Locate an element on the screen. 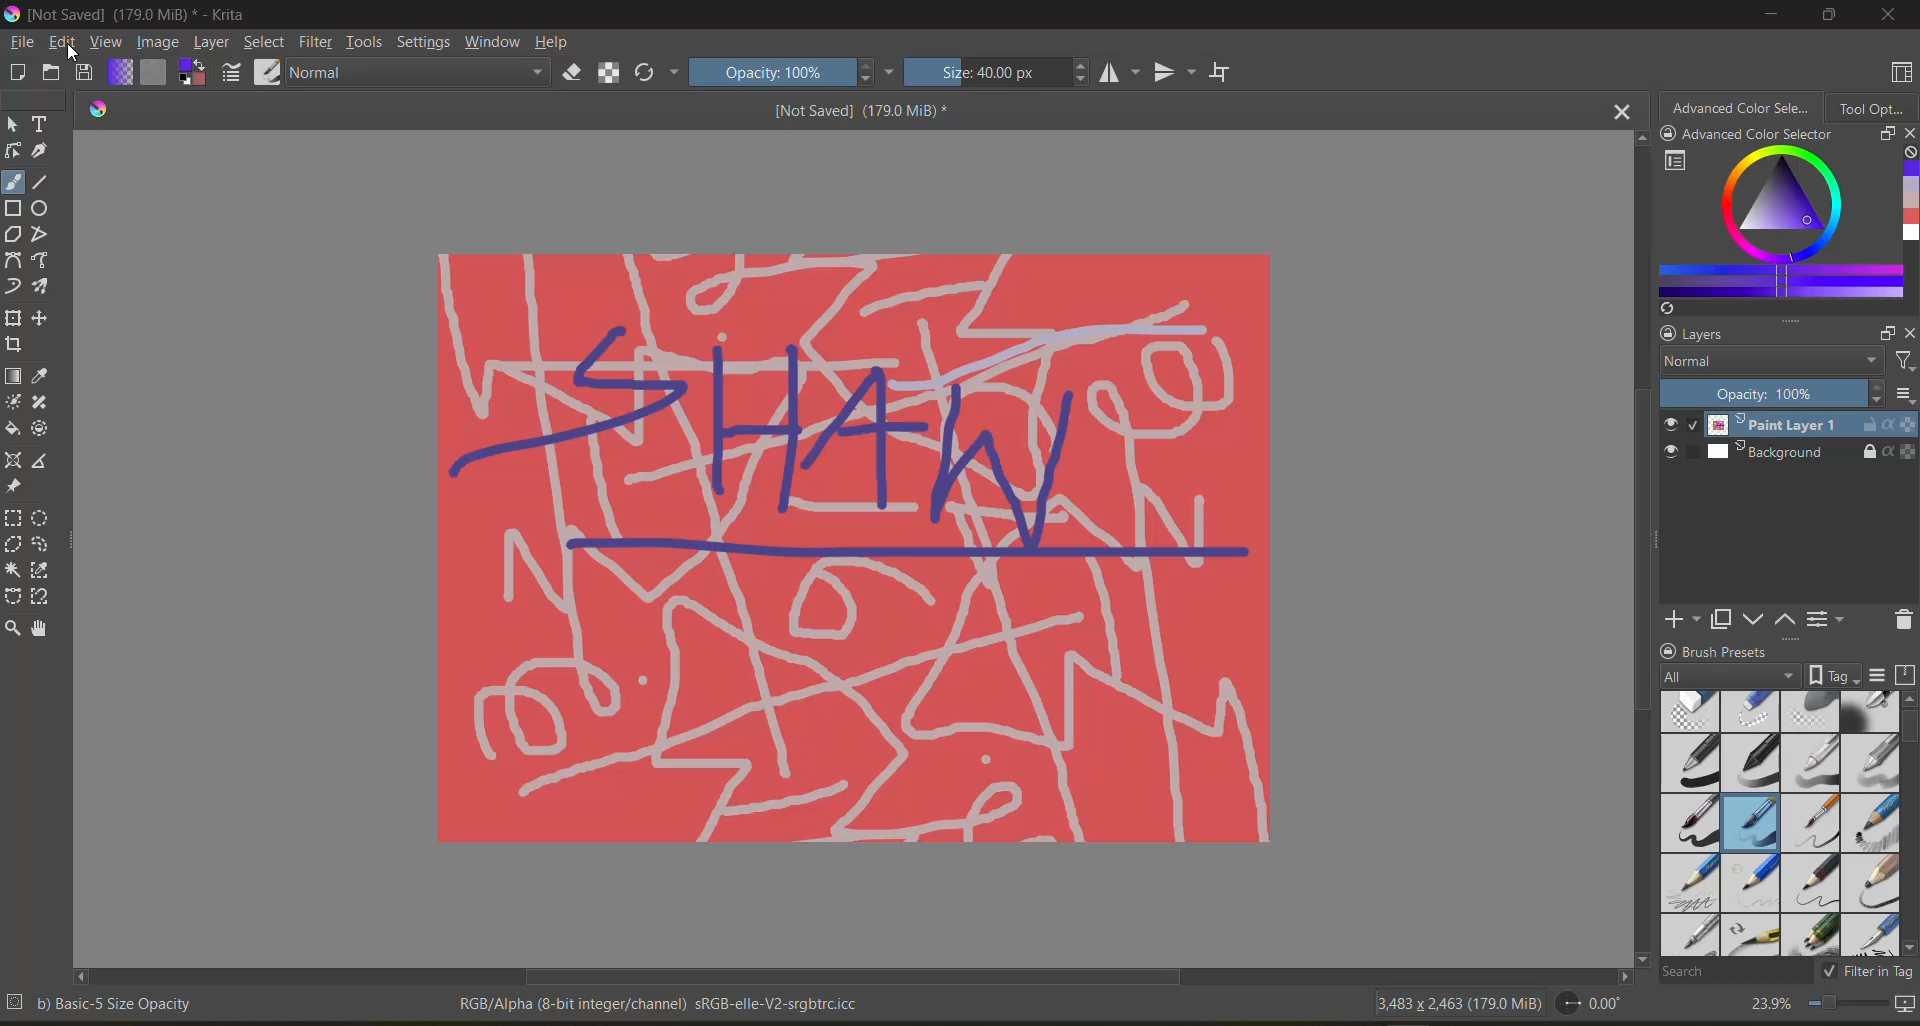 Image resolution: width=1920 pixels, height=1026 pixels. Painting is located at coordinates (852, 548).